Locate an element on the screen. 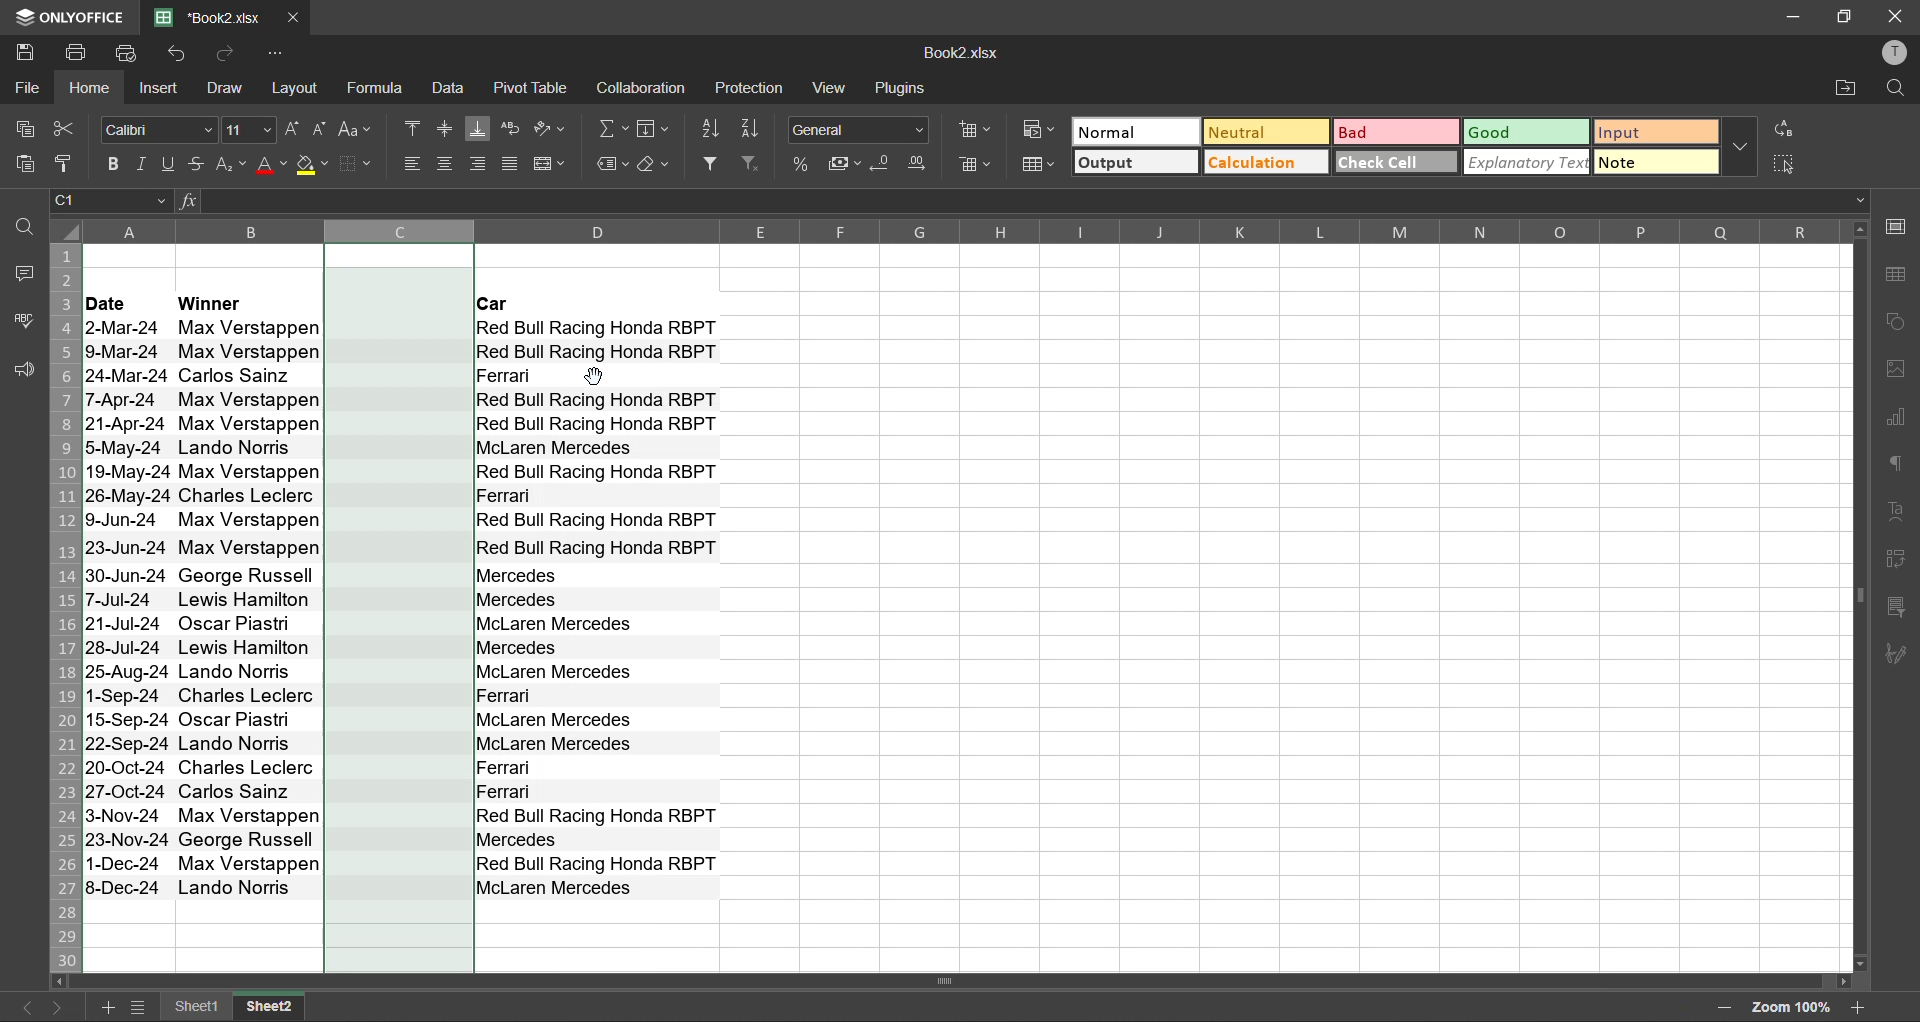  images is located at coordinates (1896, 372).